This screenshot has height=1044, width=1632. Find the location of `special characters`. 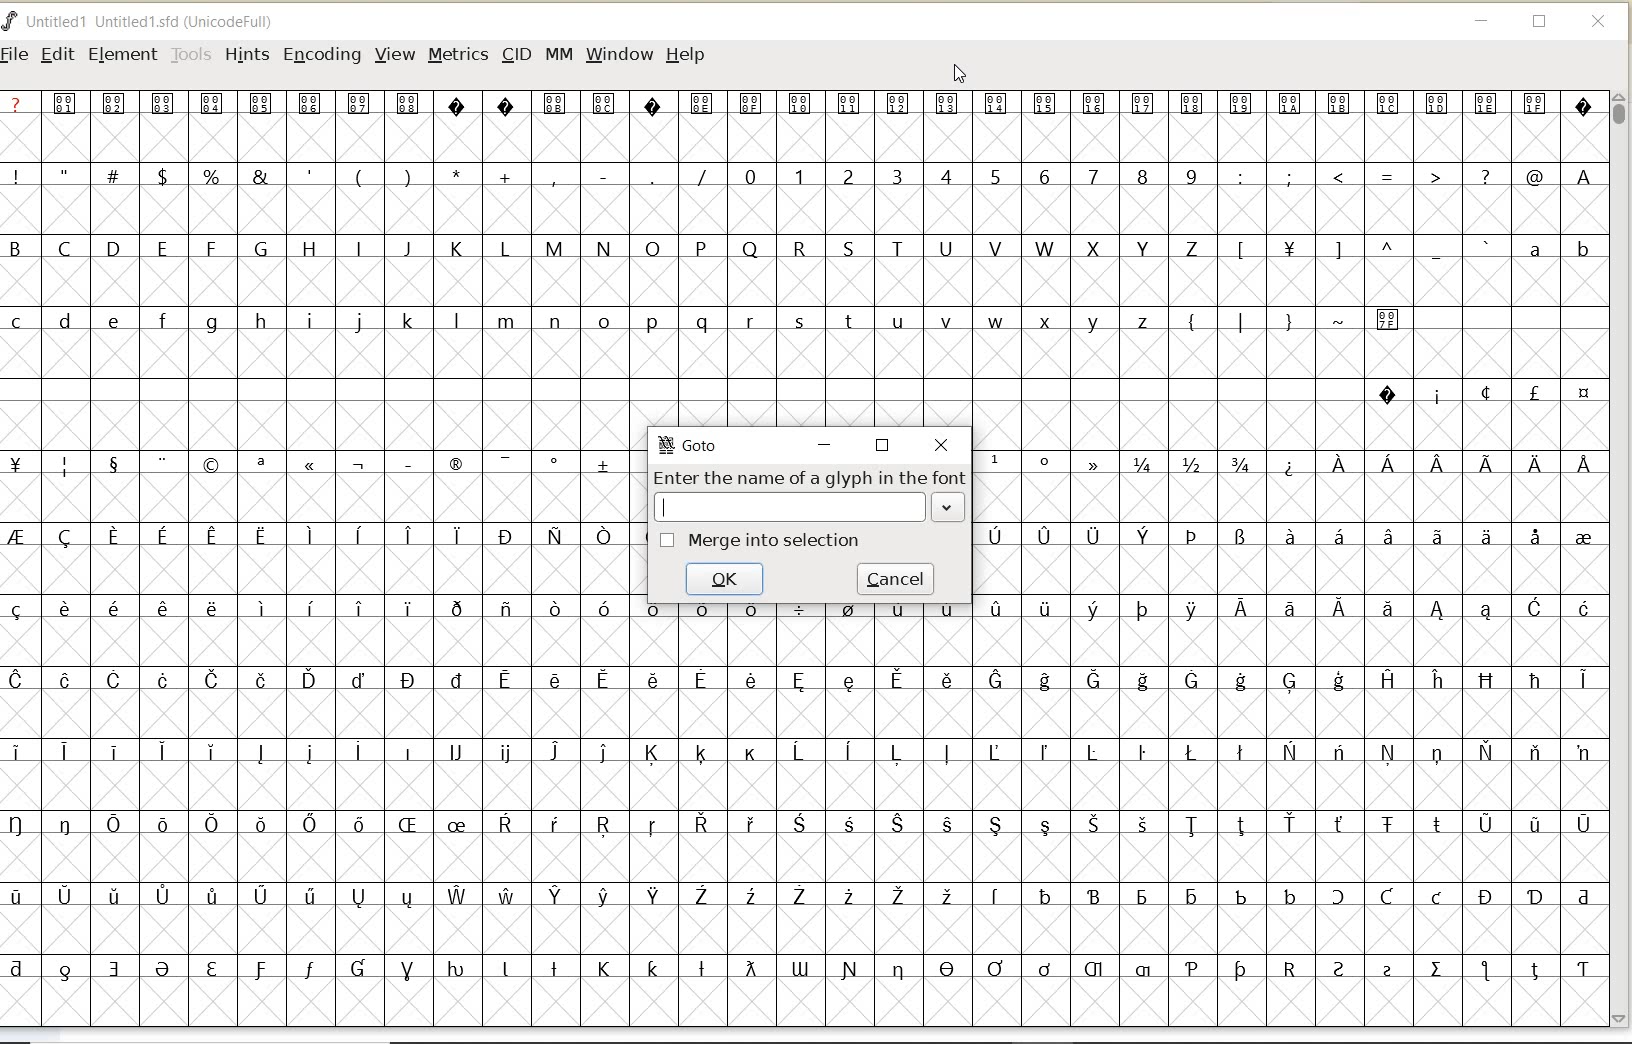

special characters is located at coordinates (1318, 328).